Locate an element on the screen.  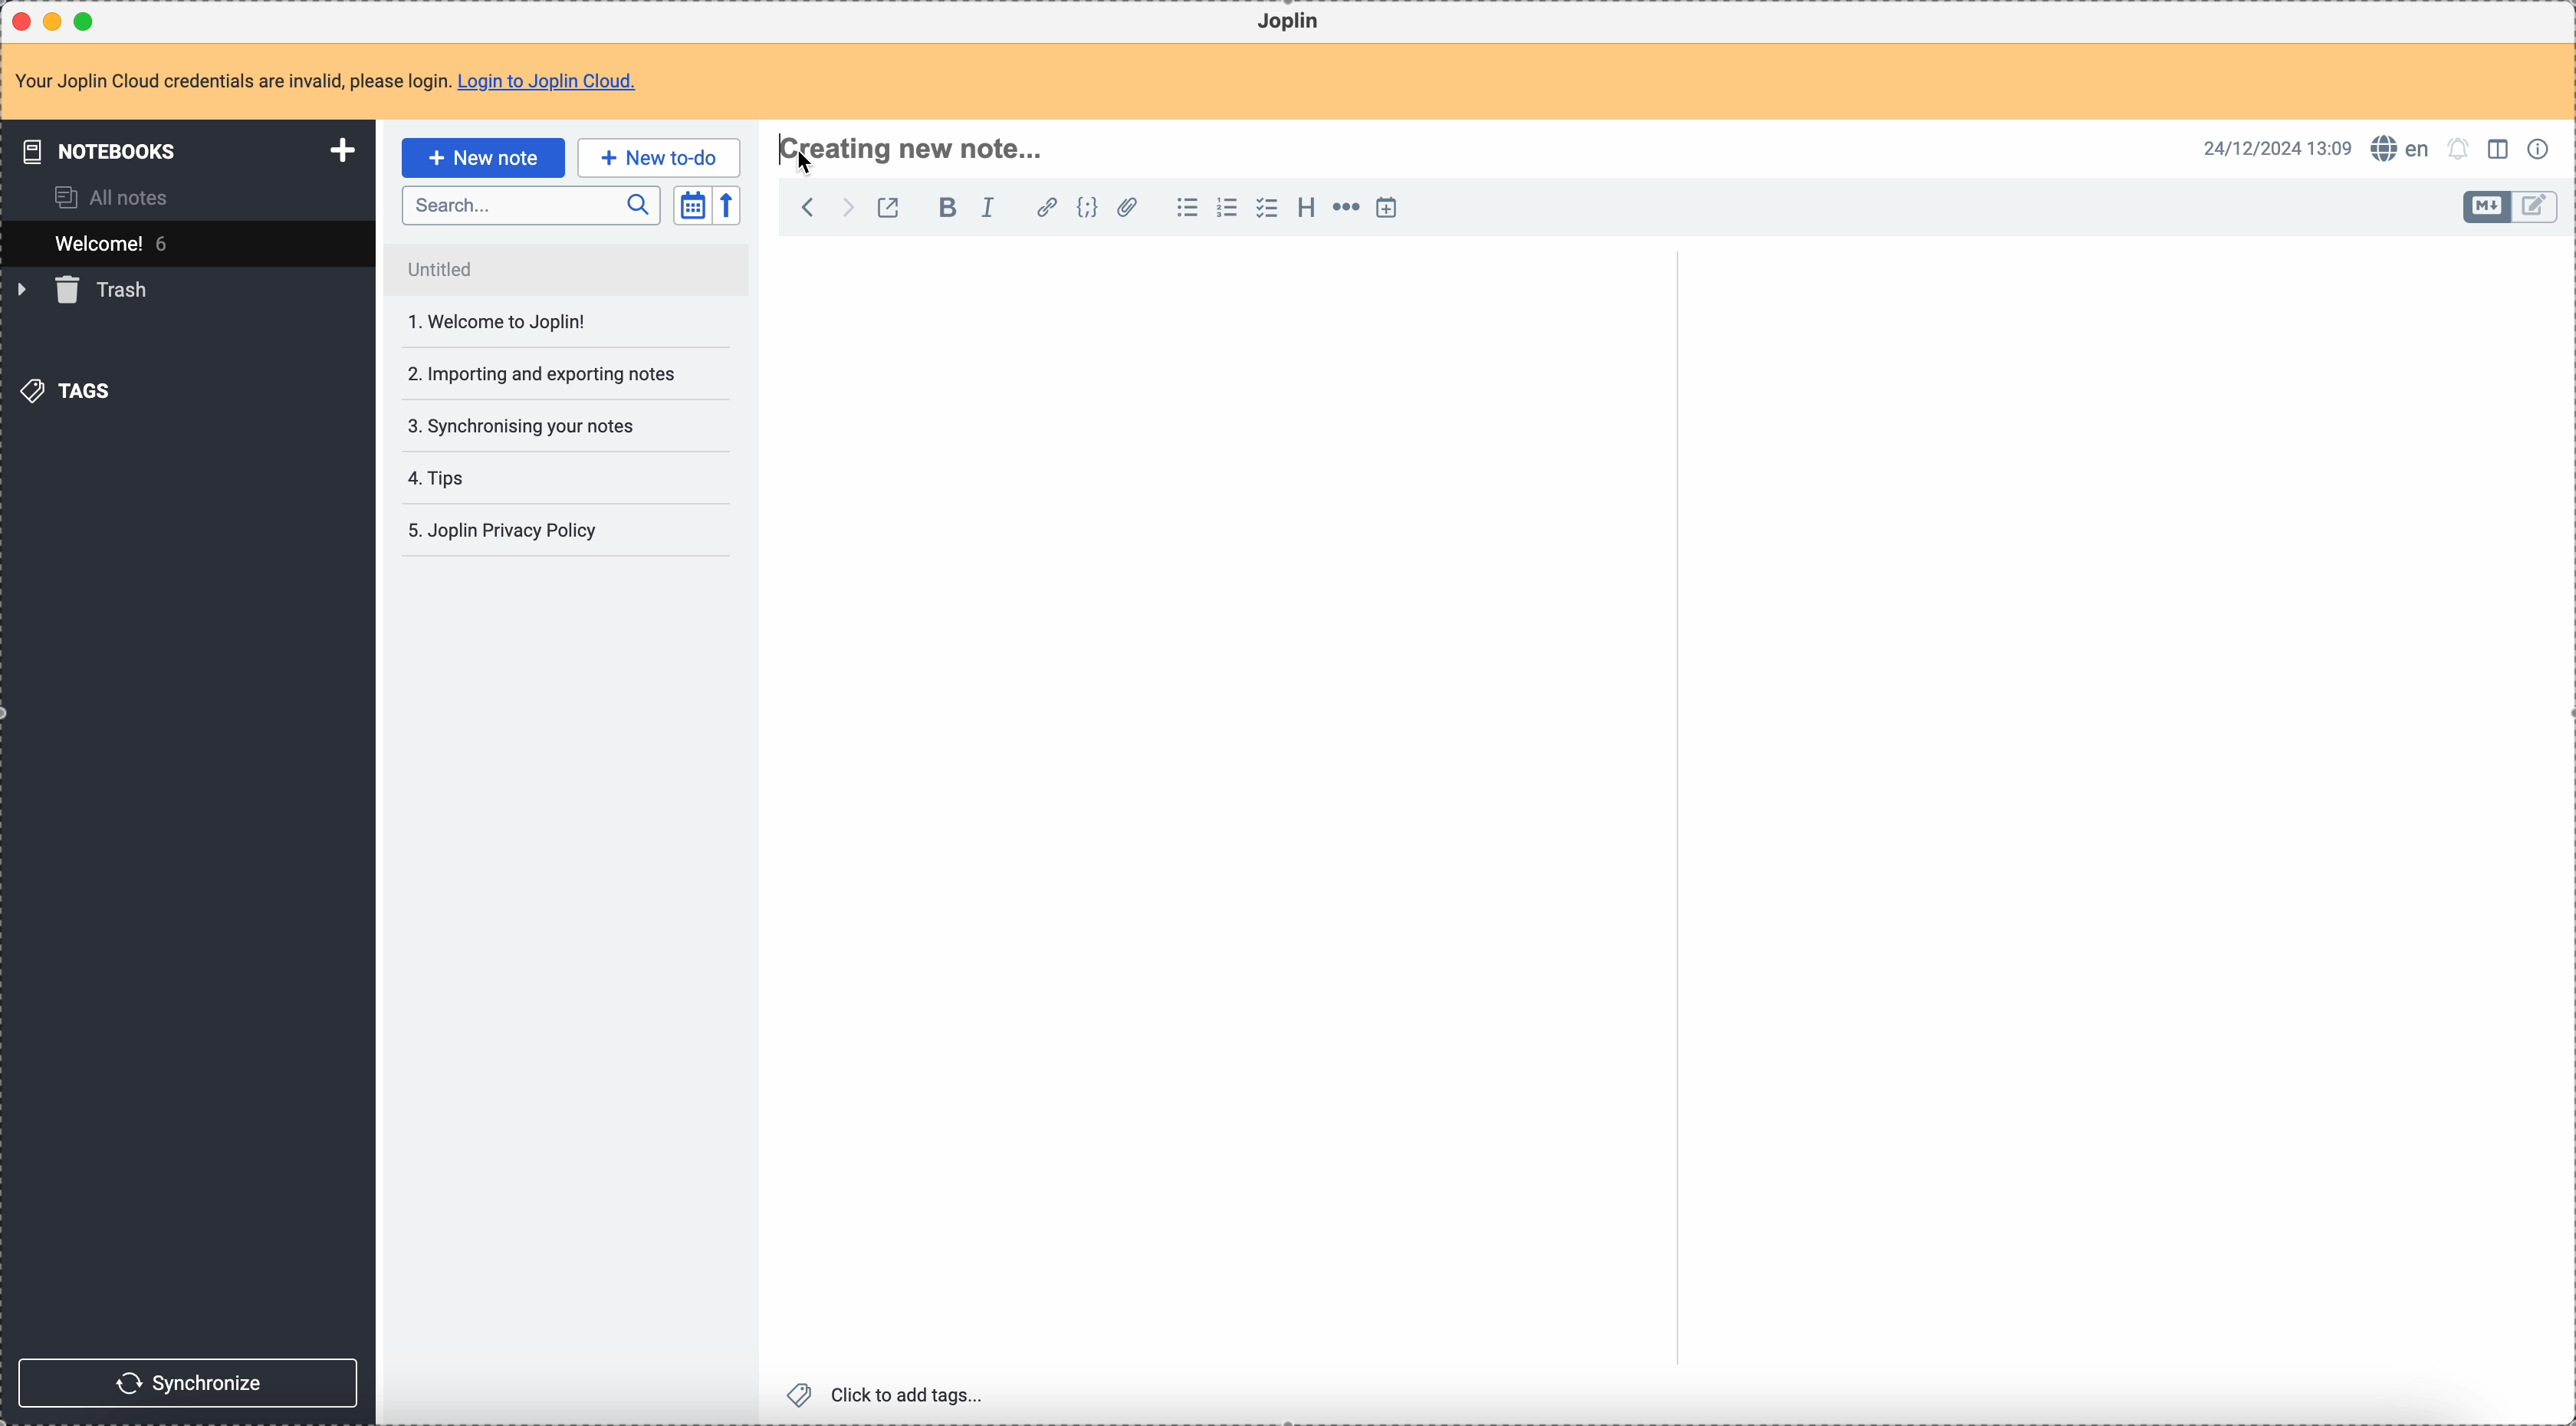
importing and exporting your notes is located at coordinates (544, 374).